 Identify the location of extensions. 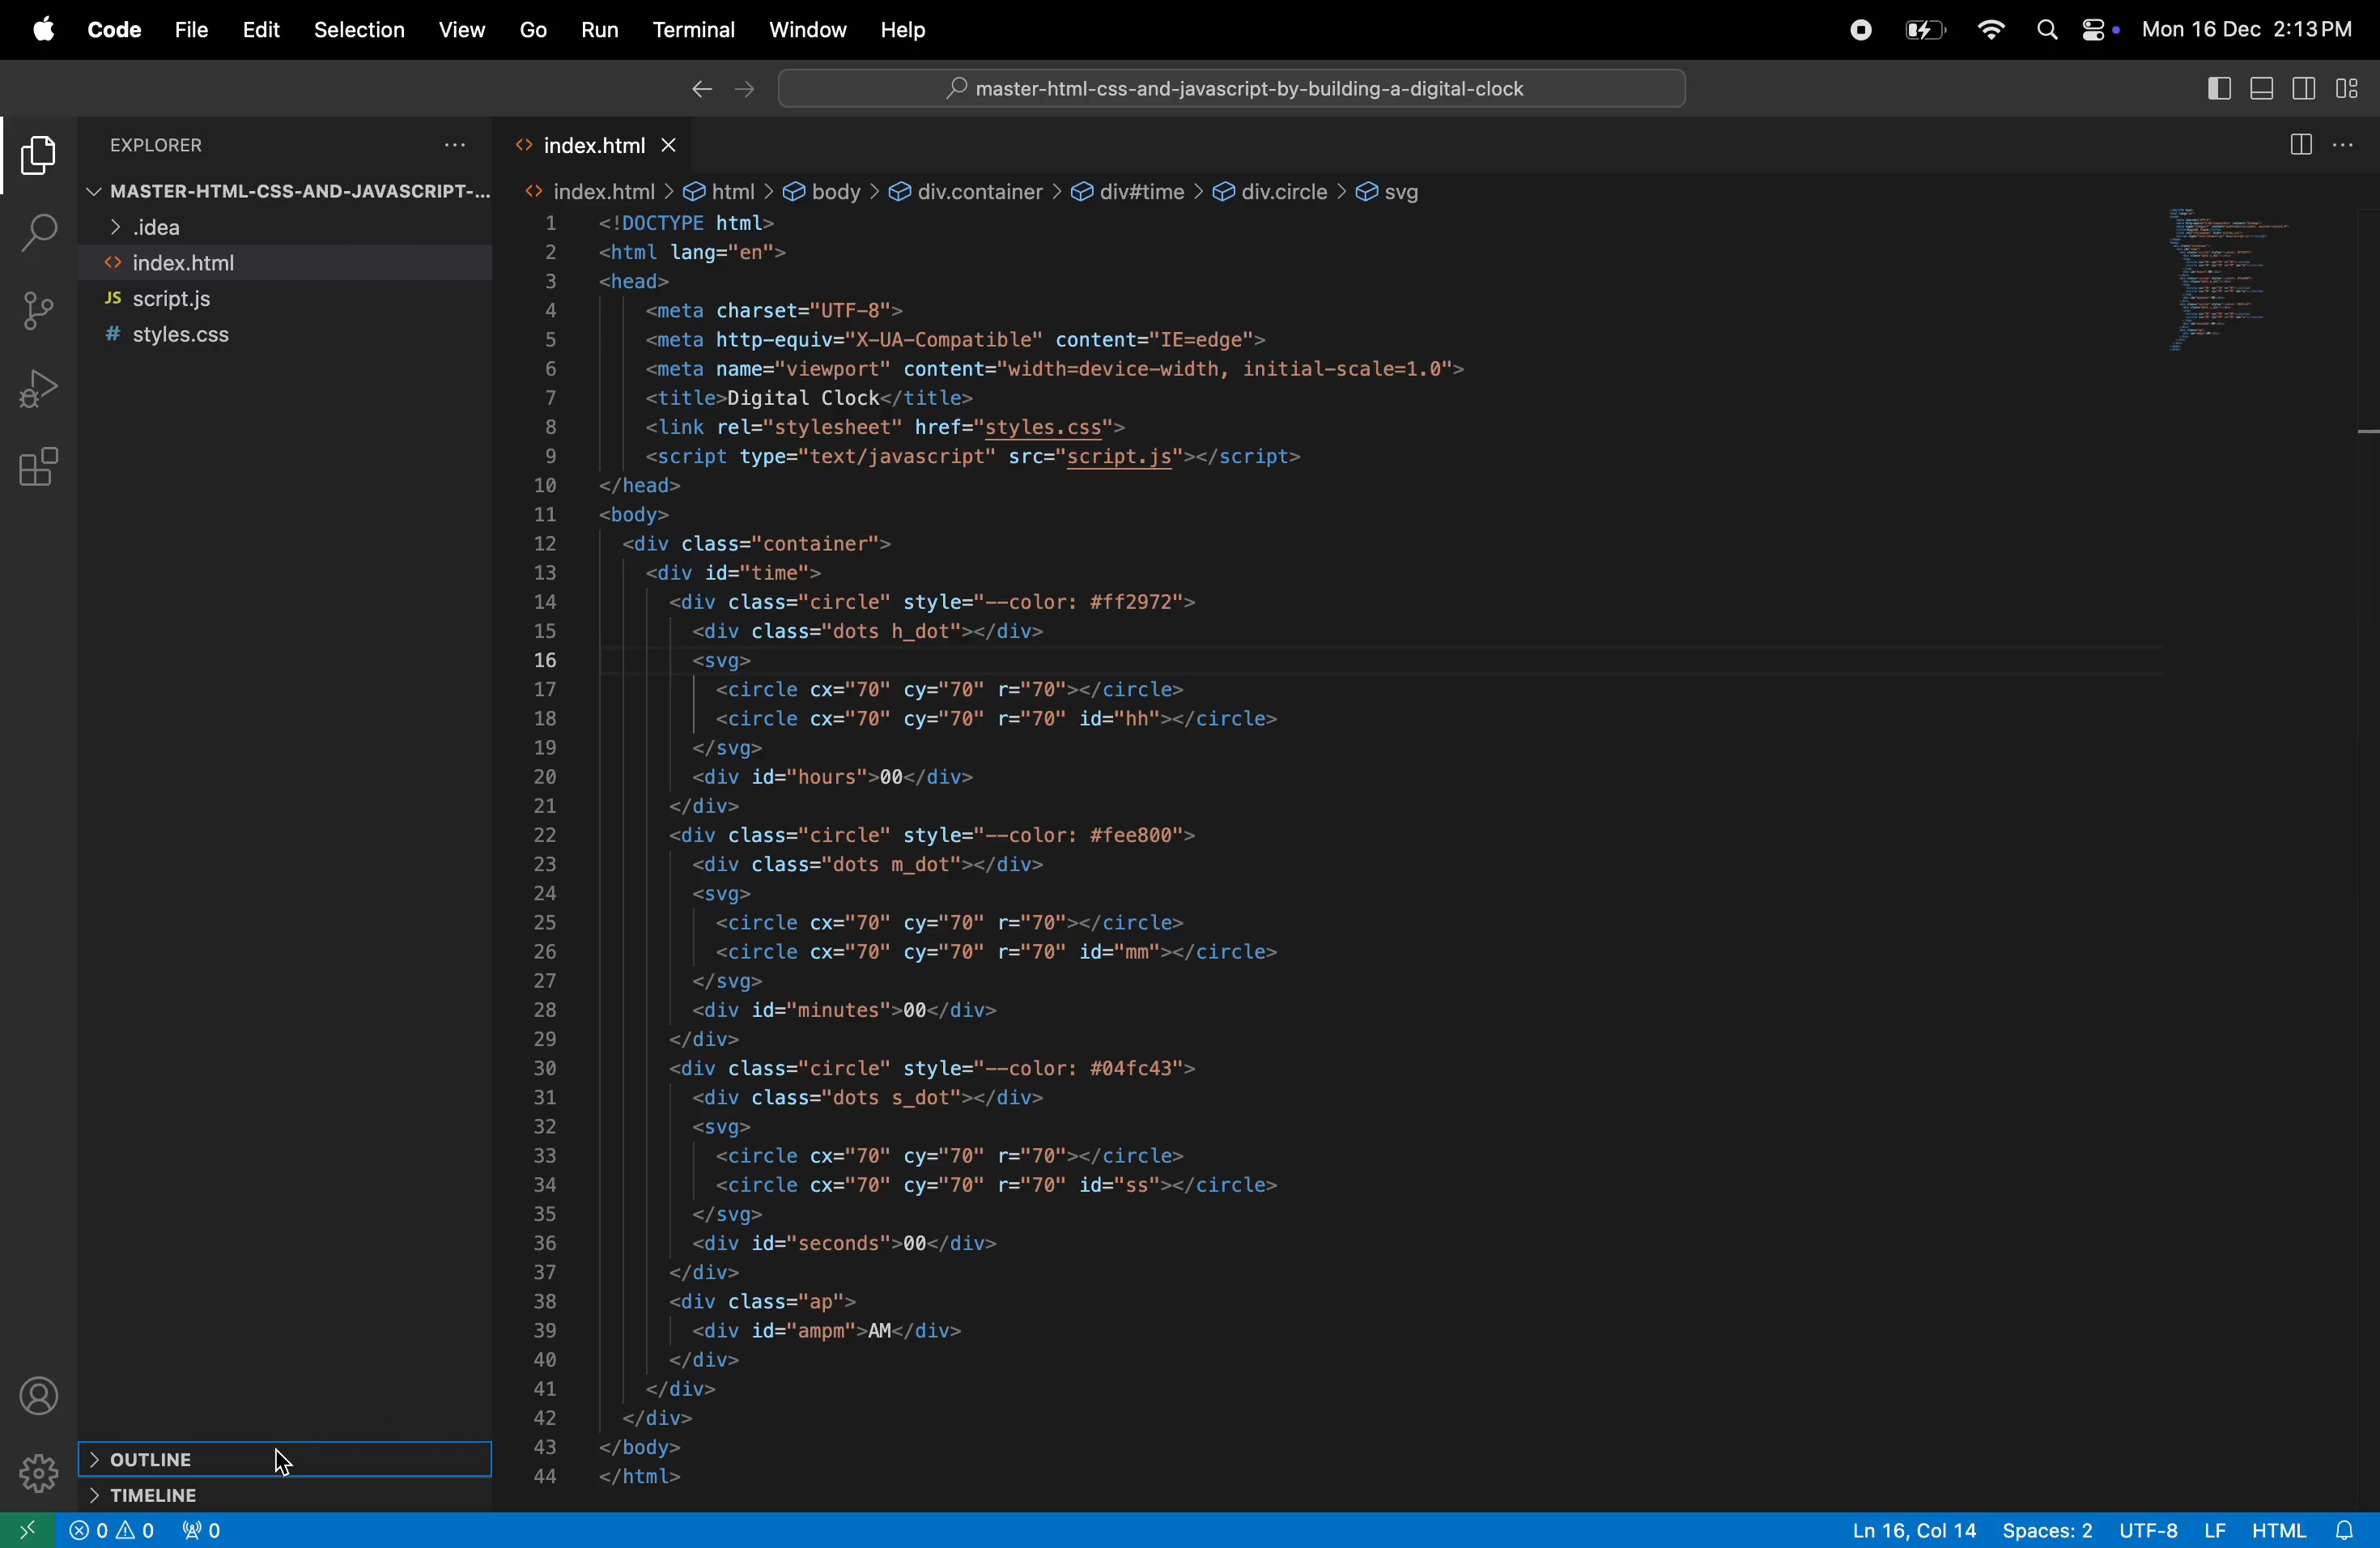
(44, 463).